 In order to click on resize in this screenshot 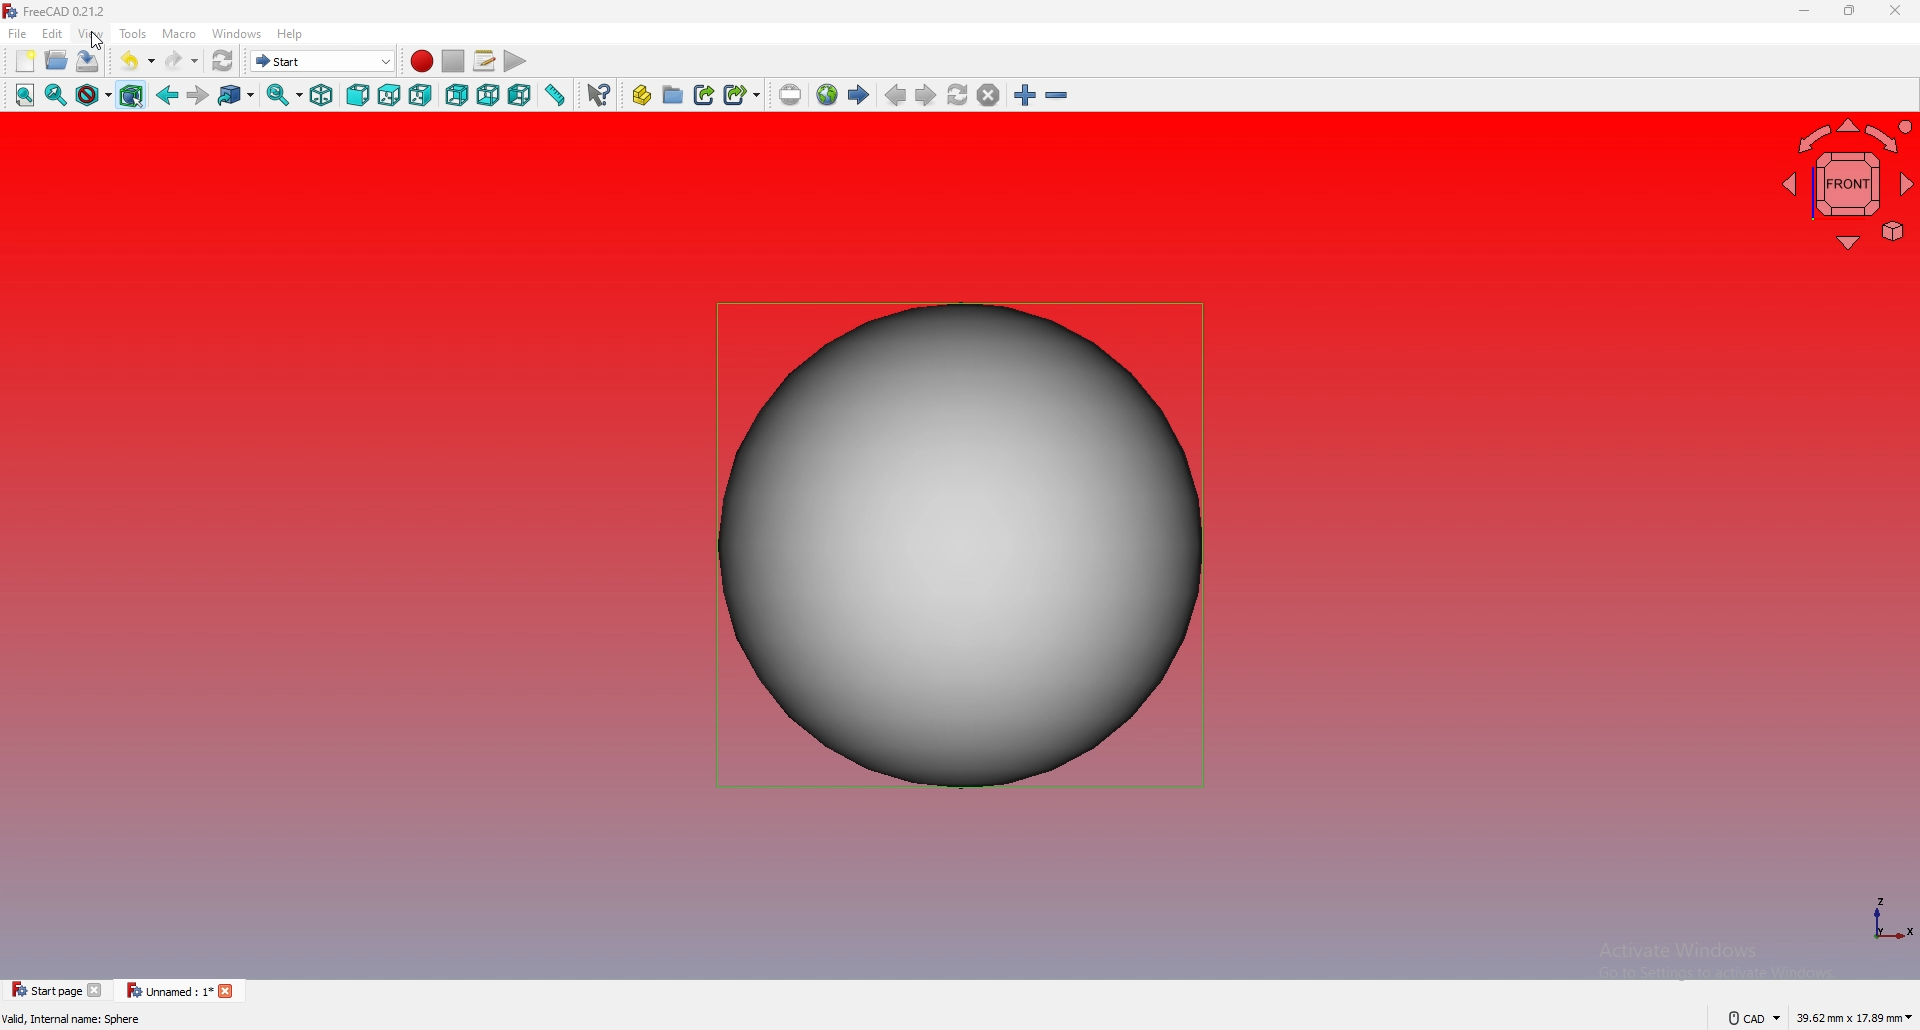, I will do `click(1848, 10)`.